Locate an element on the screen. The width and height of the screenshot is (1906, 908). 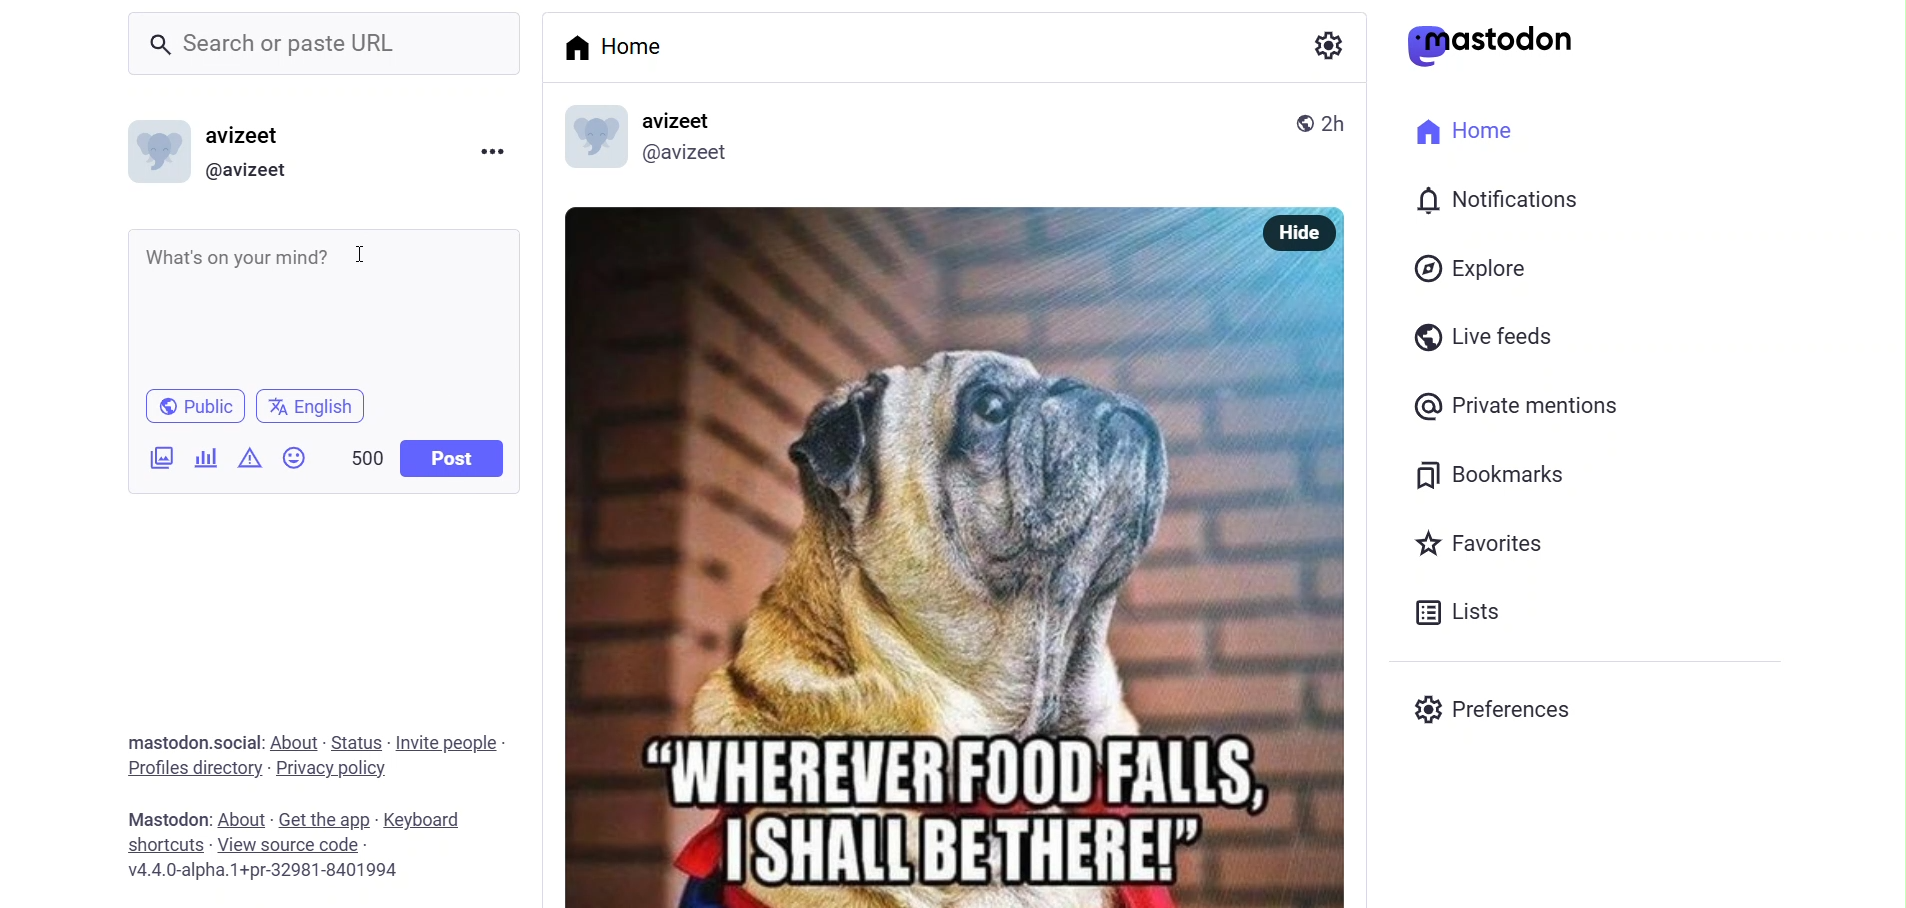
display picture is located at coordinates (156, 149).